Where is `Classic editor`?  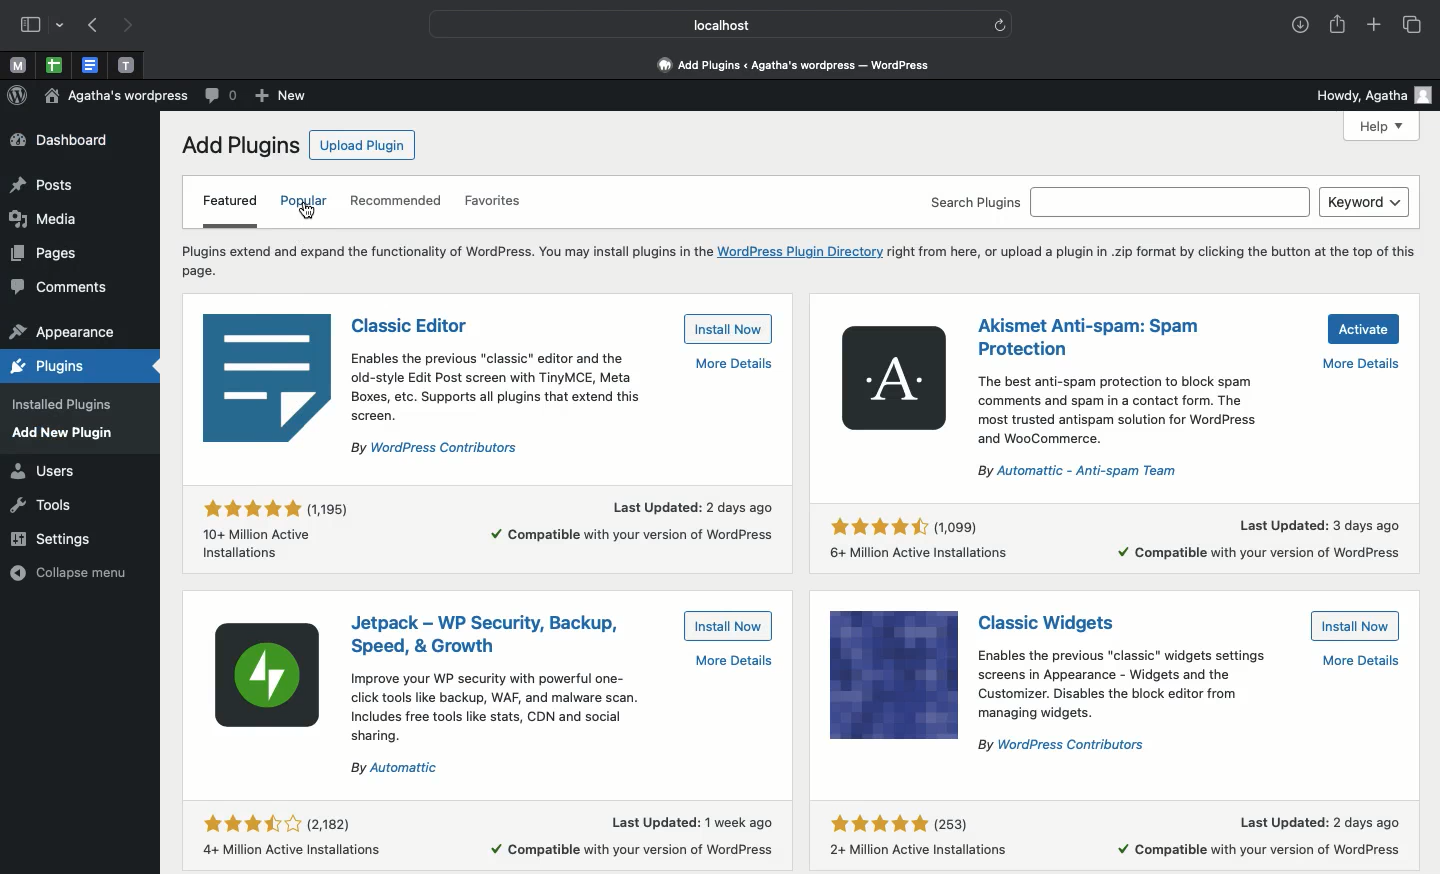 Classic editor is located at coordinates (420, 328).